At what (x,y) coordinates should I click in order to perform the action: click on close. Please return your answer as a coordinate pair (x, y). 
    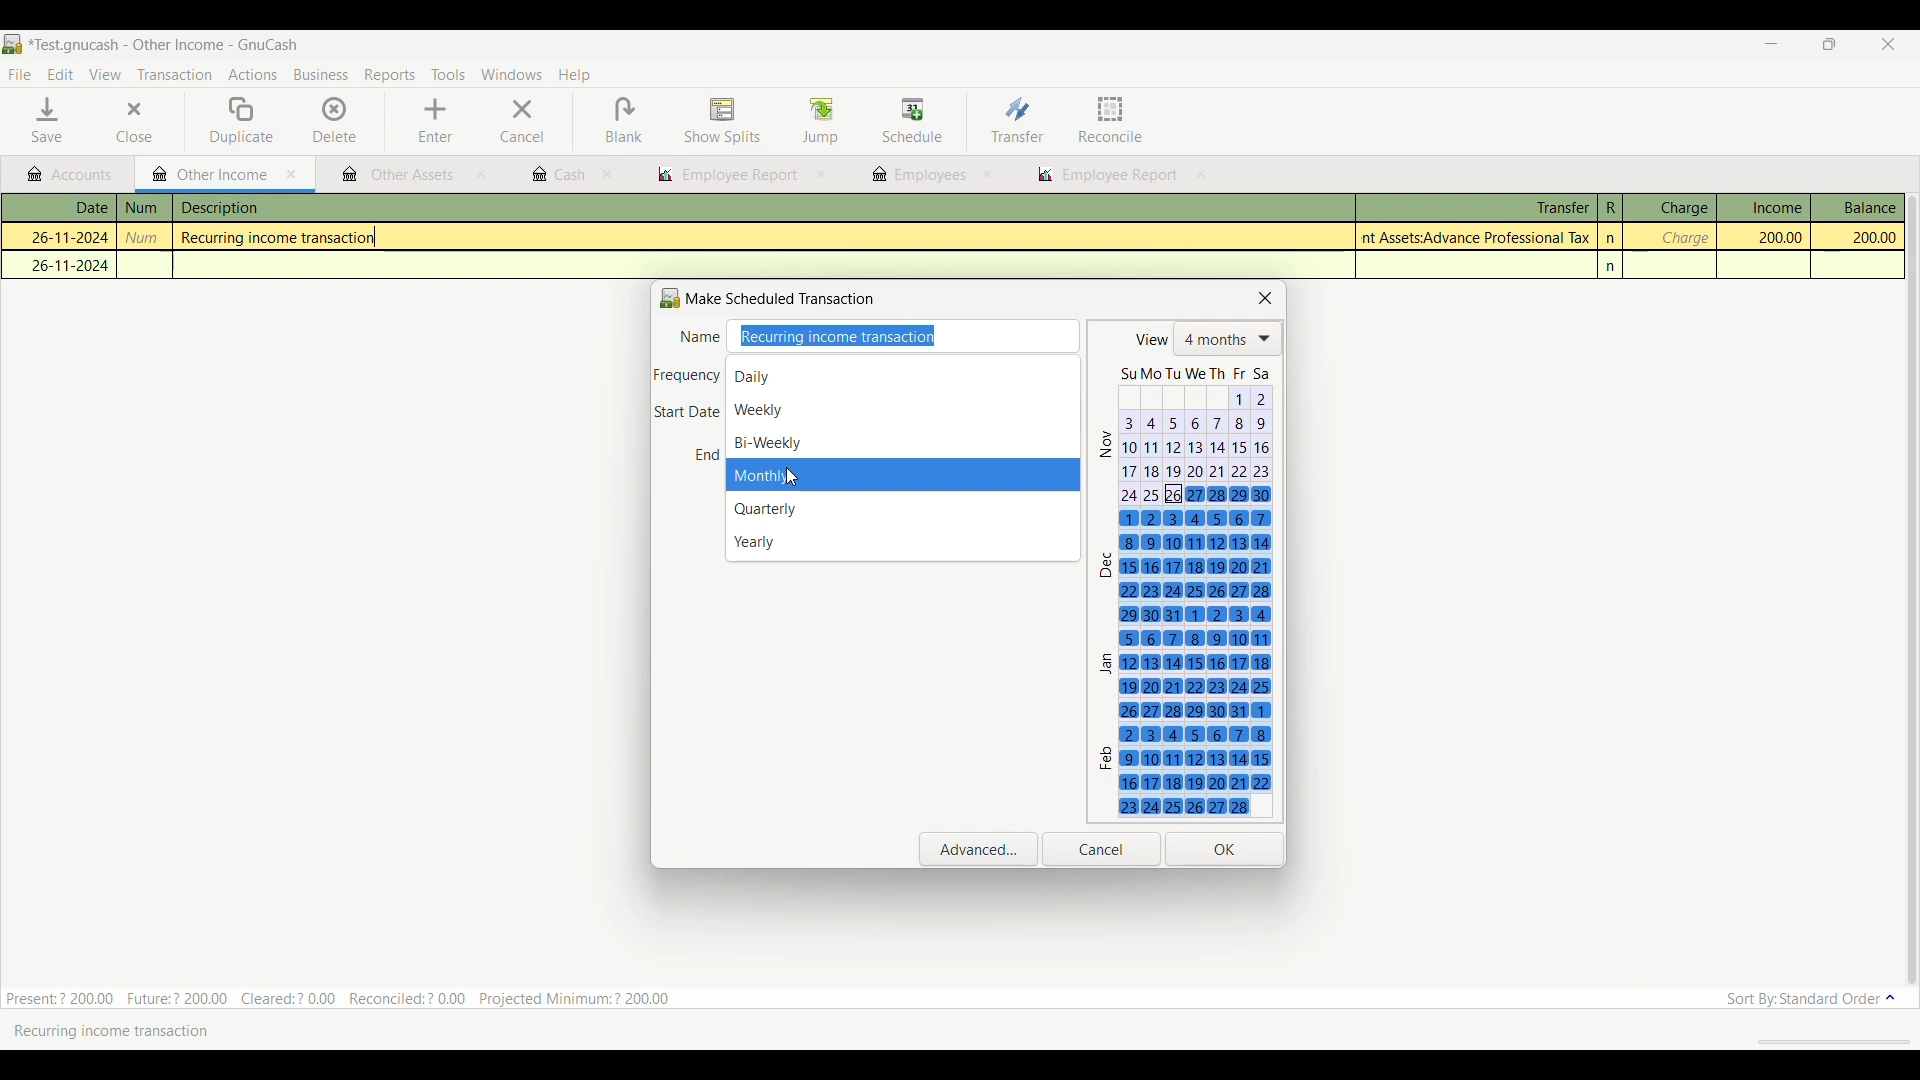
    Looking at the image, I should click on (609, 175).